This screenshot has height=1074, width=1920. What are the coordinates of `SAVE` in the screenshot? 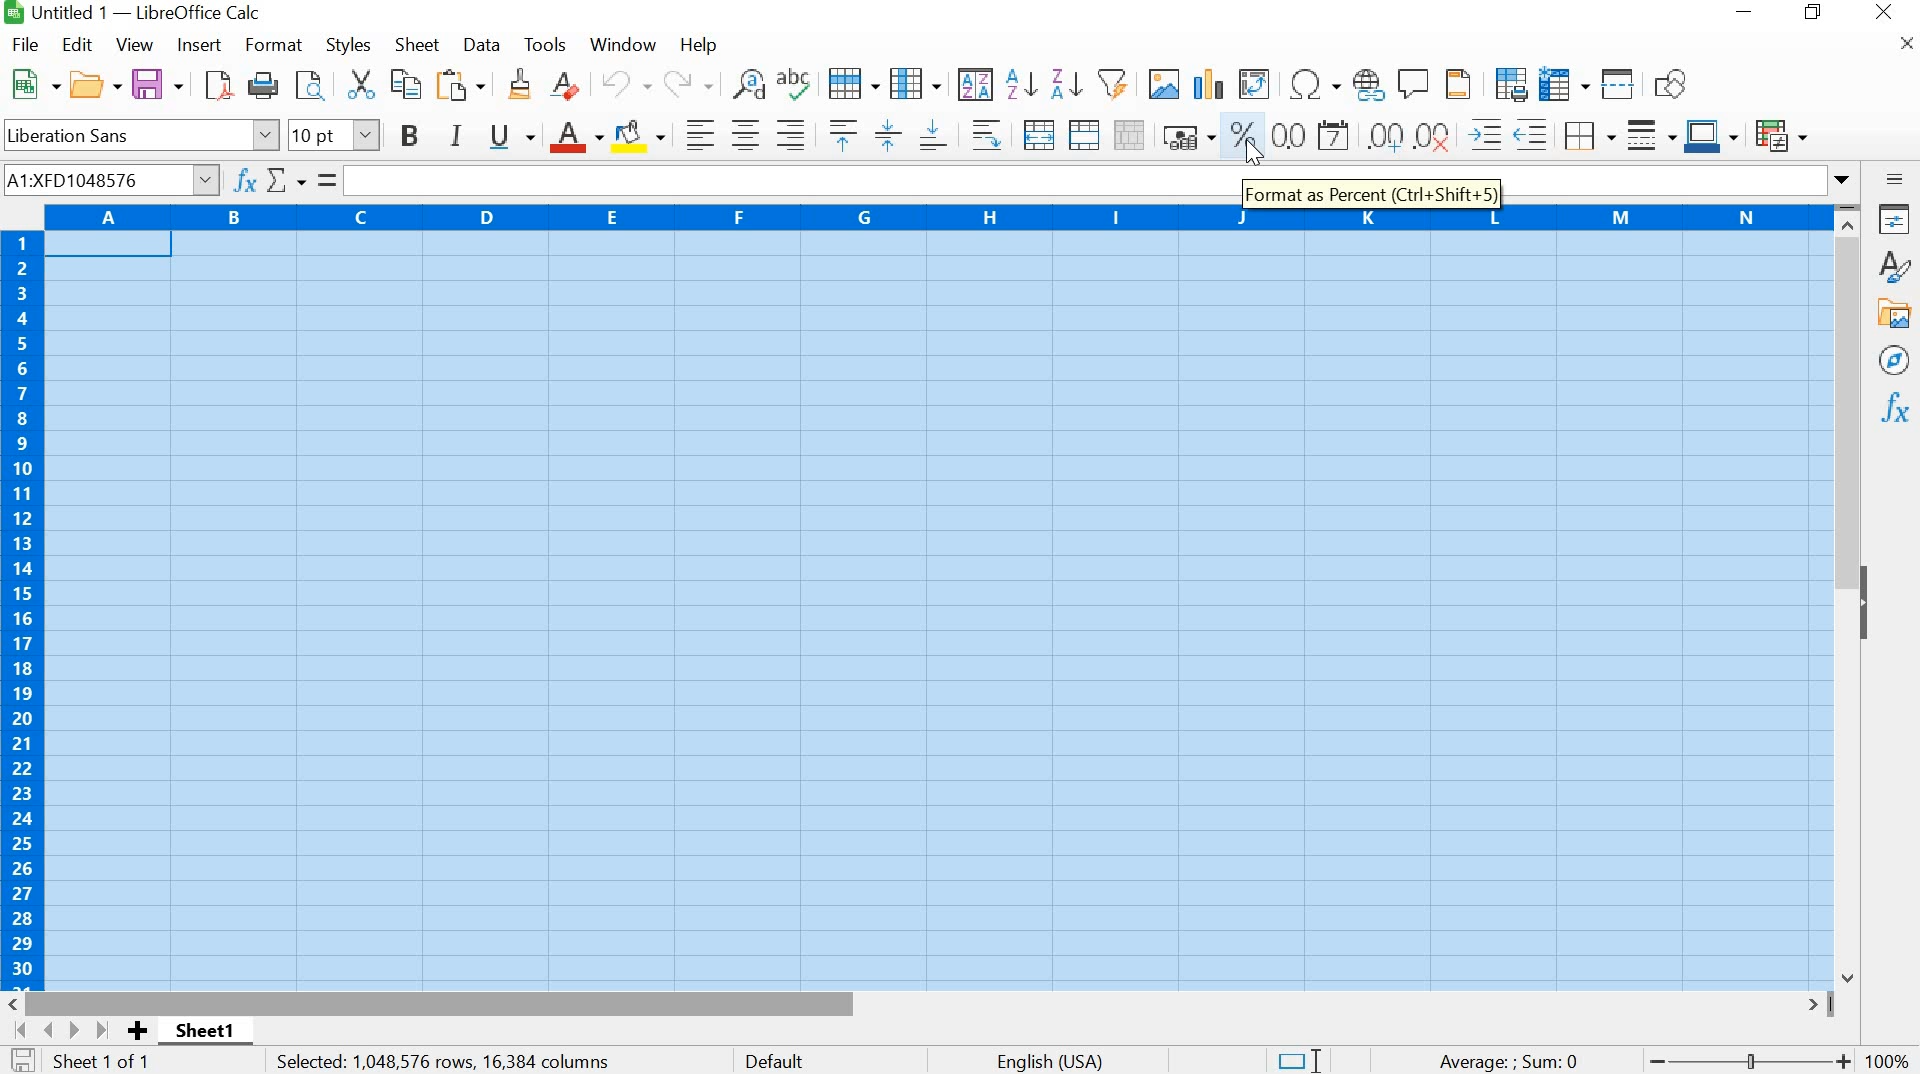 It's located at (22, 1059).